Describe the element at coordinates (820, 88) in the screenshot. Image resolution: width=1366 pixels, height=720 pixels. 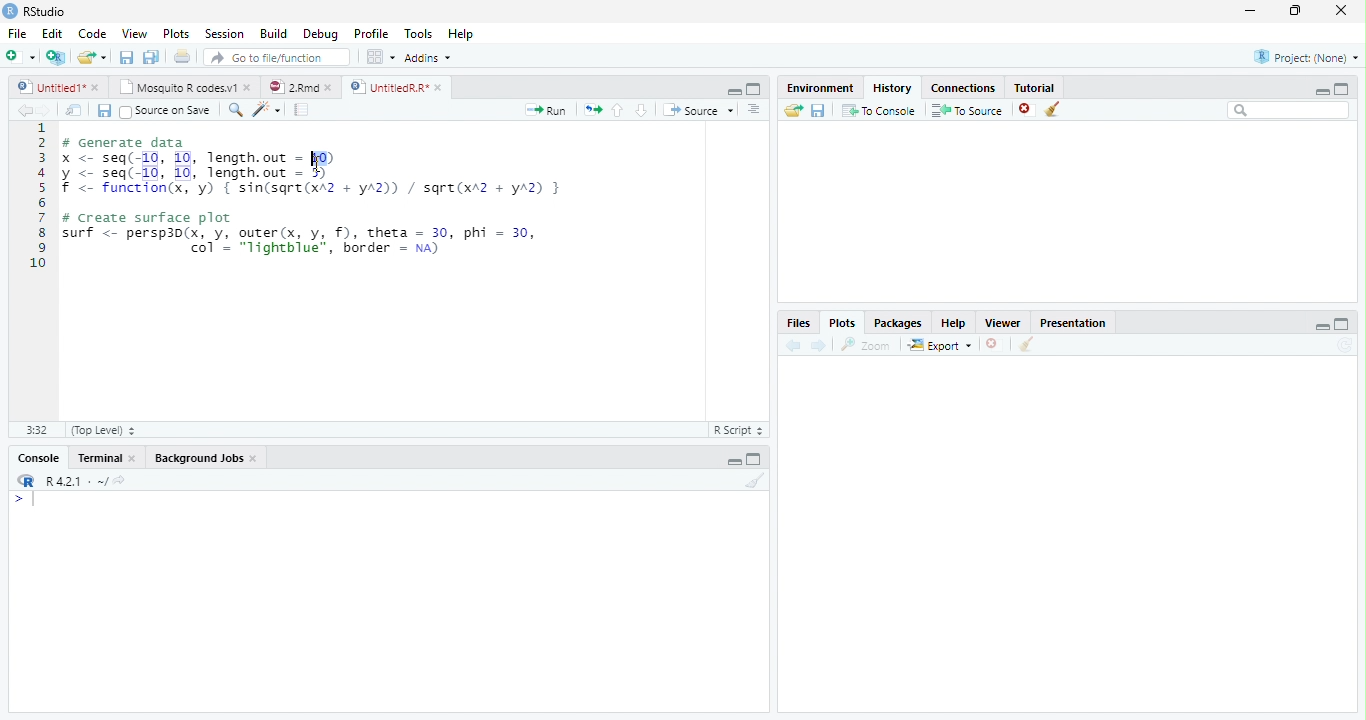
I see `Environment` at that location.